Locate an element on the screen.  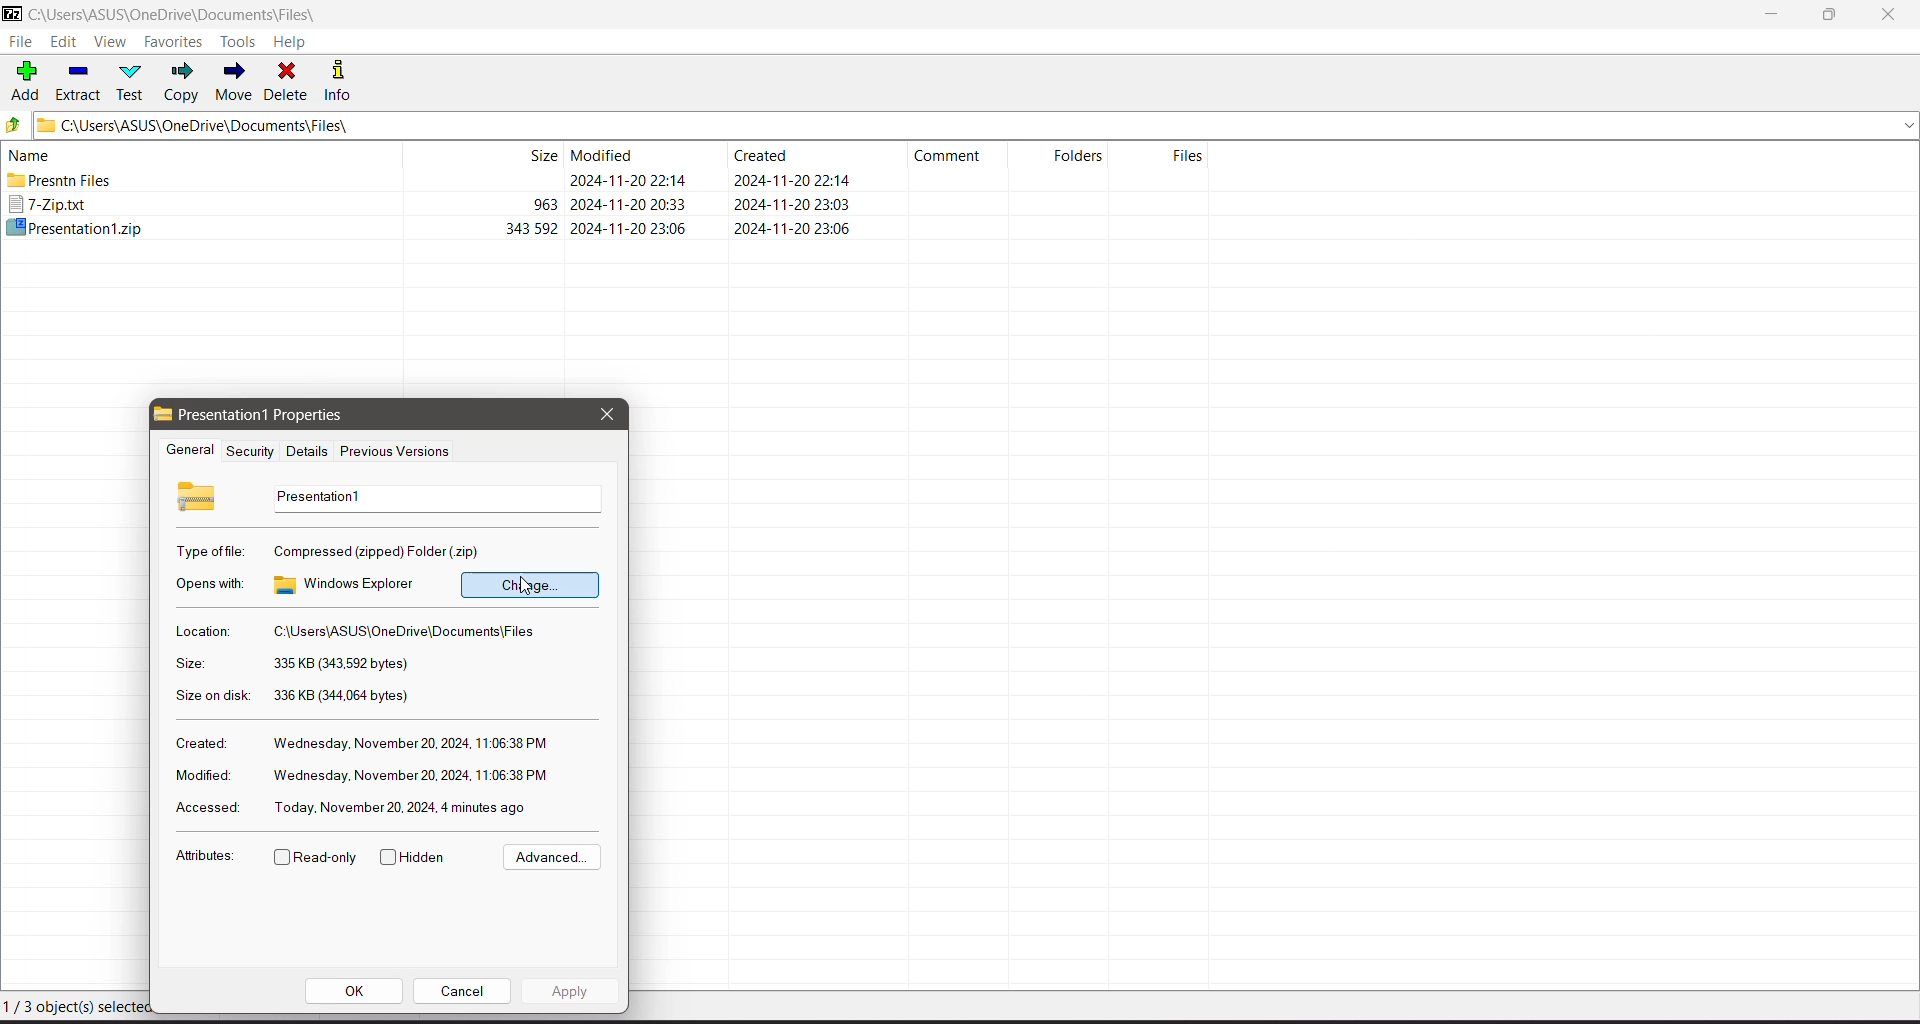
Application Logo is located at coordinates (12, 15).